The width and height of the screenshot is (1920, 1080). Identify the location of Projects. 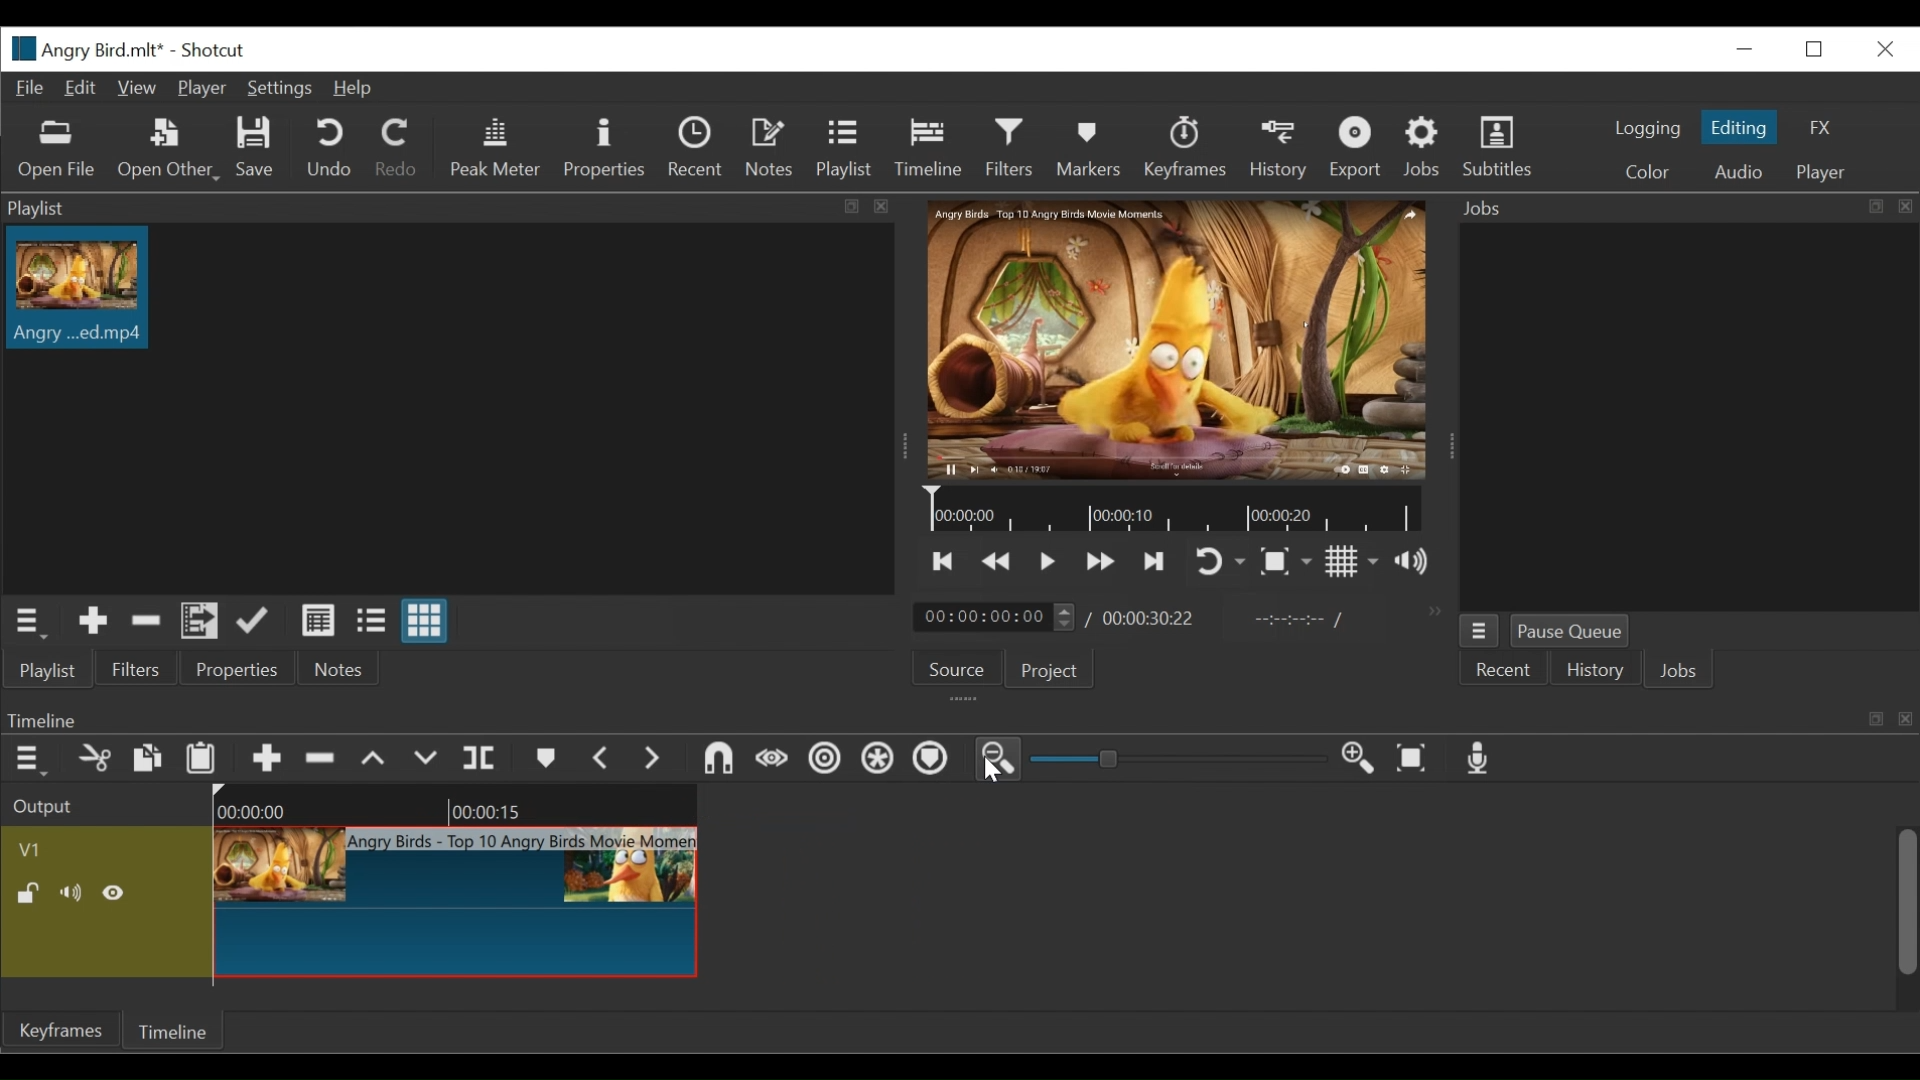
(1051, 669).